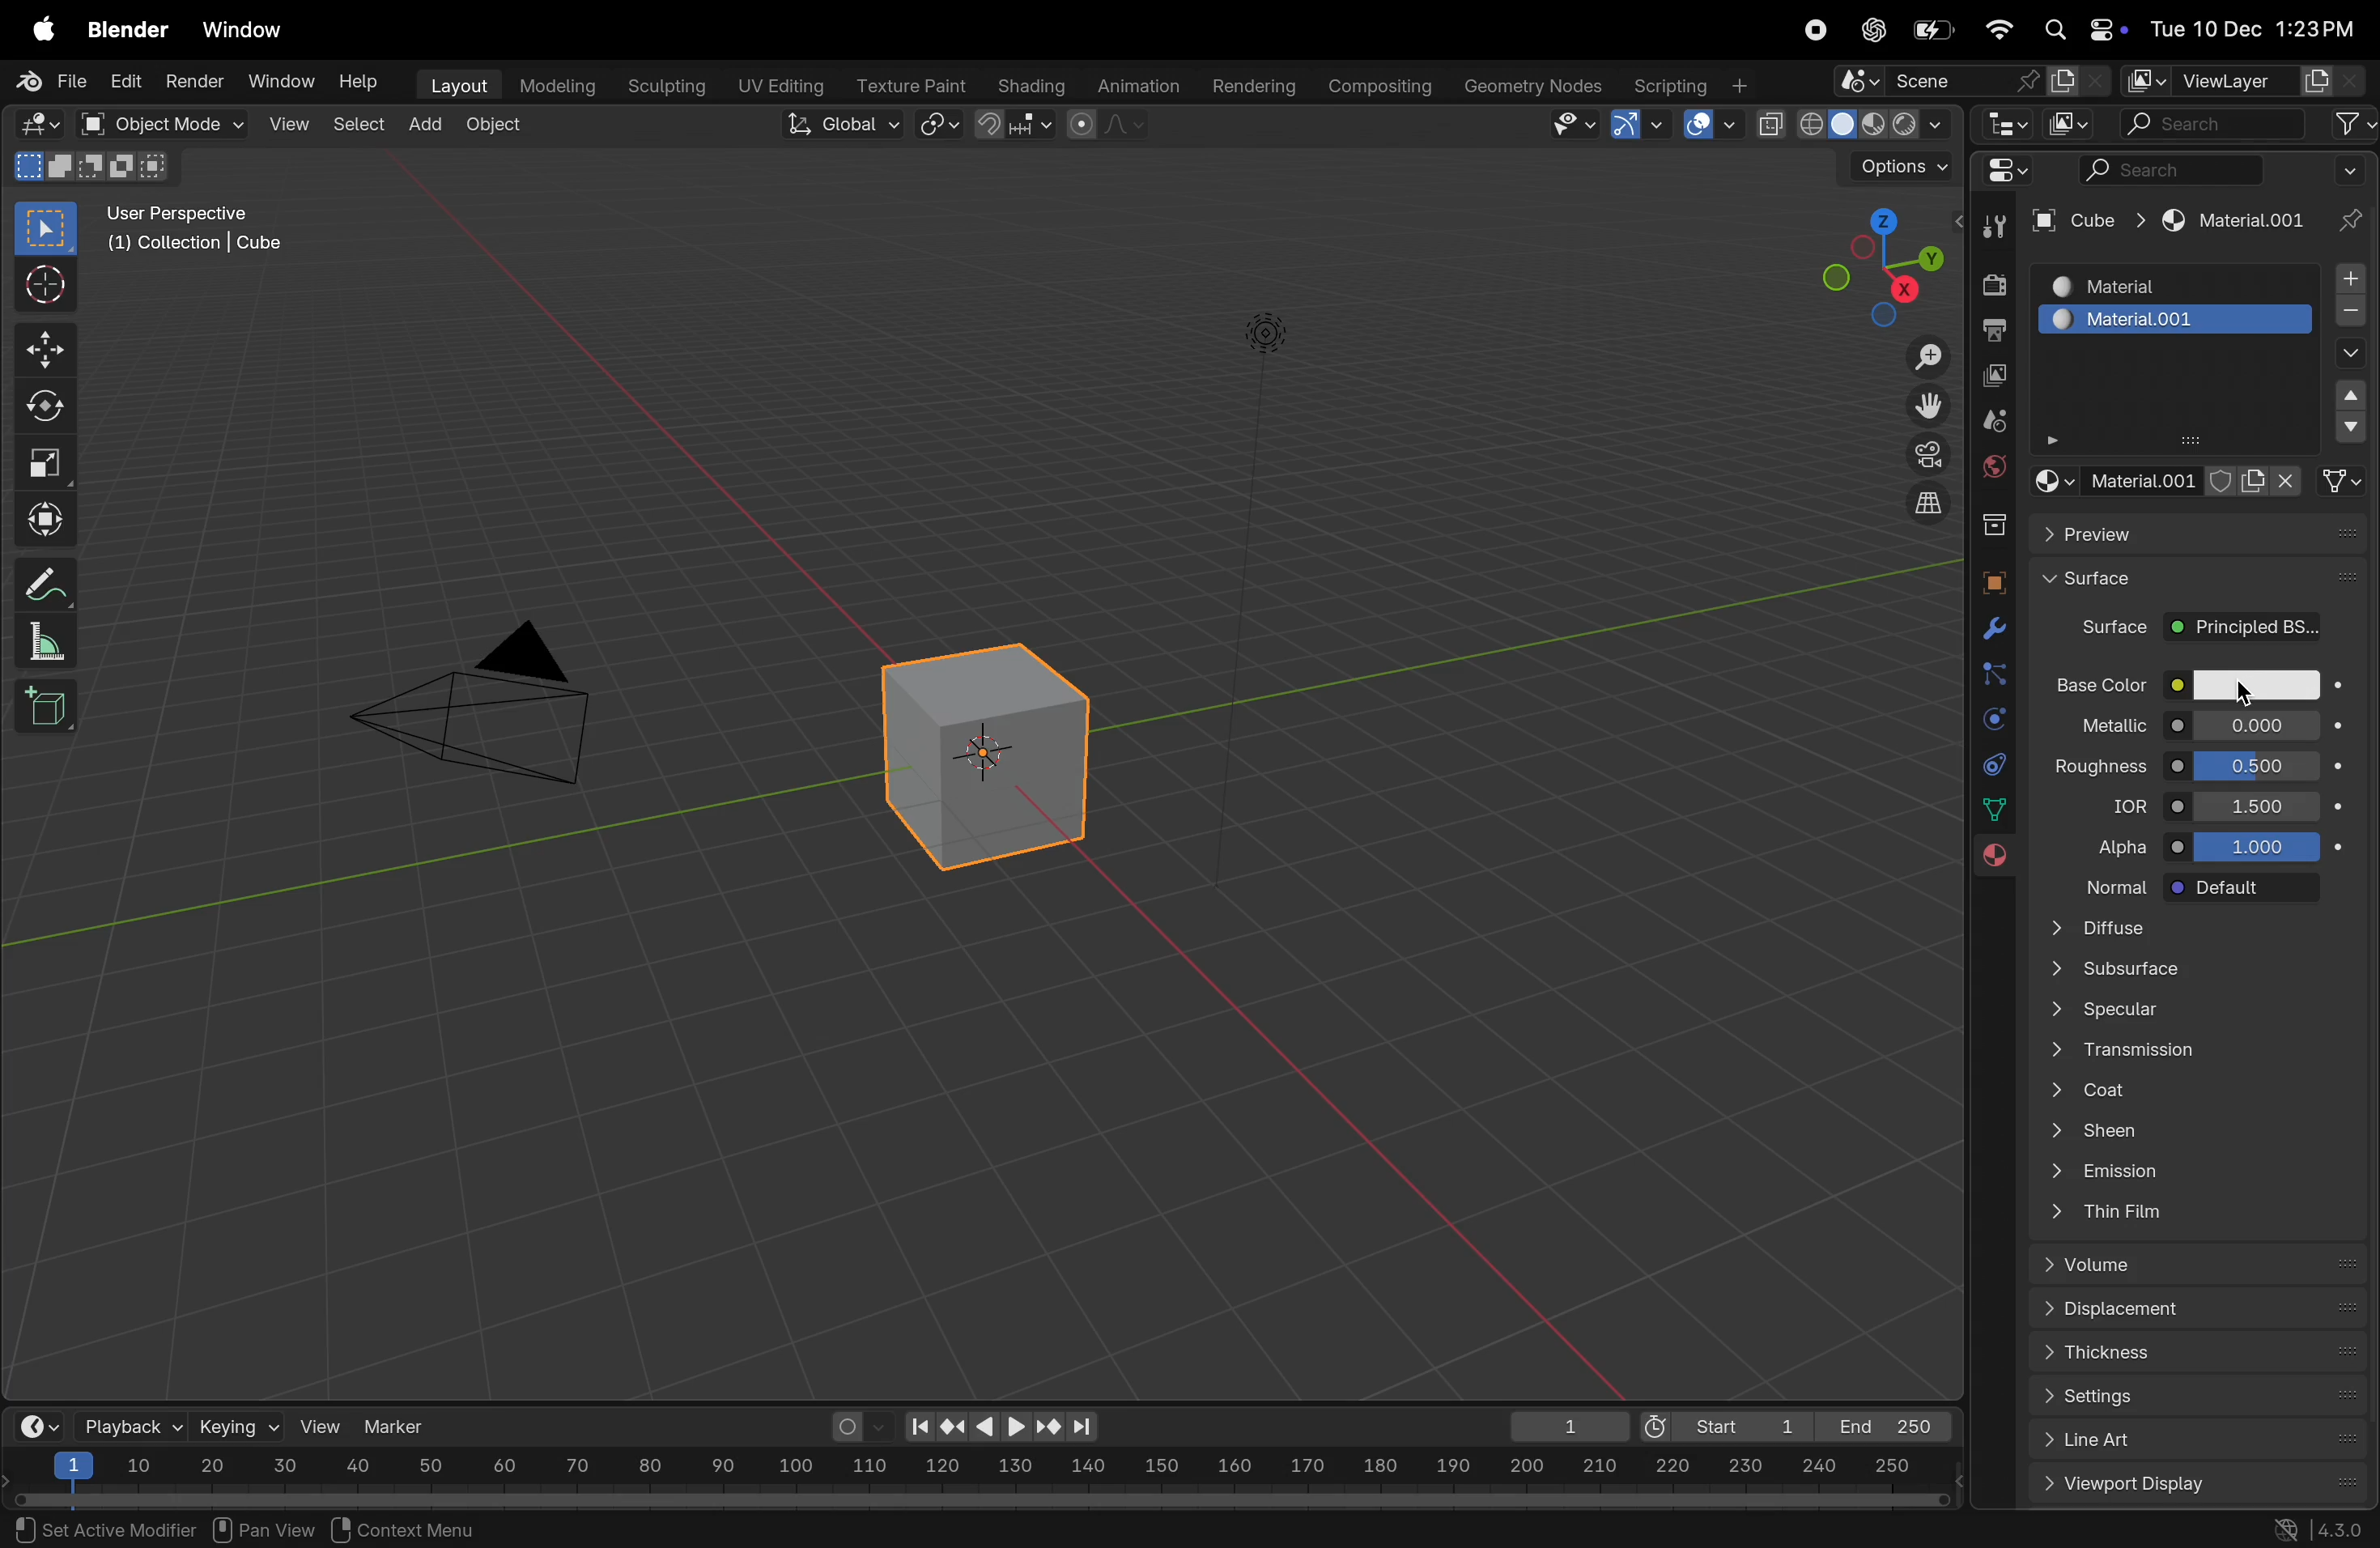 The width and height of the screenshot is (2380, 1548). I want to click on ¥) set Active Modifier, so click(94, 1528).